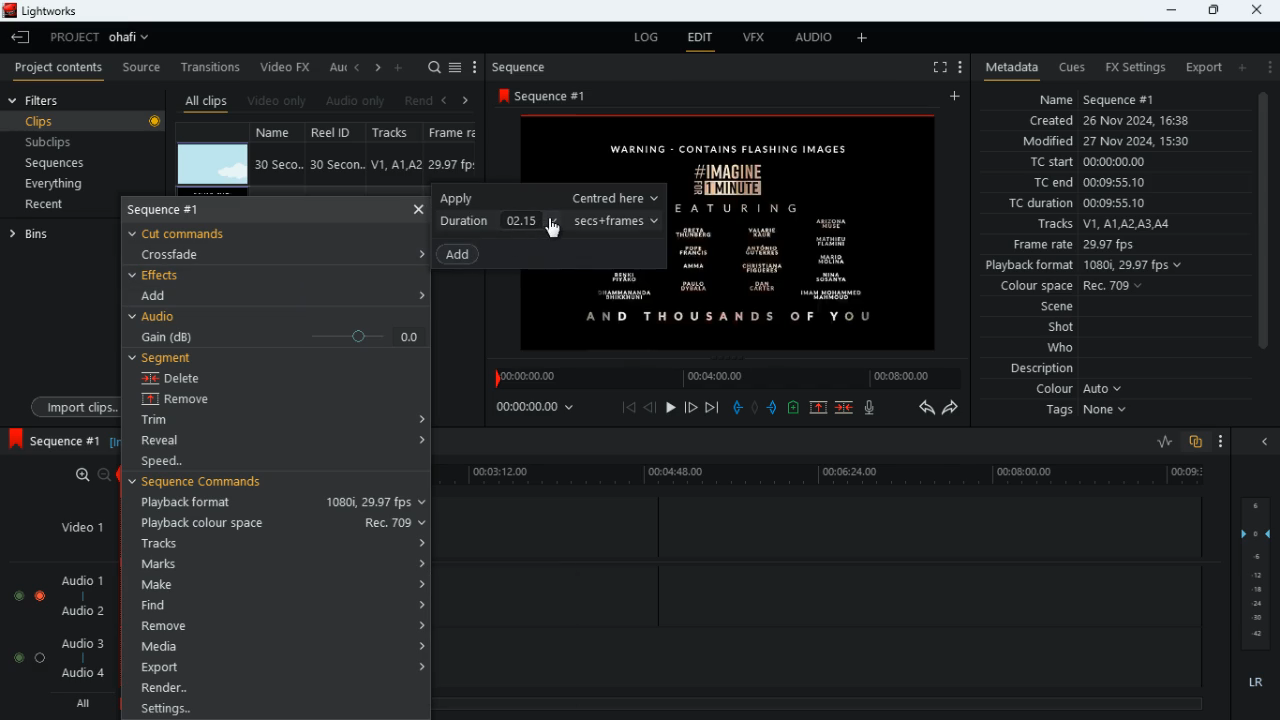 The image size is (1280, 720). I want to click on new, so click(796, 410).